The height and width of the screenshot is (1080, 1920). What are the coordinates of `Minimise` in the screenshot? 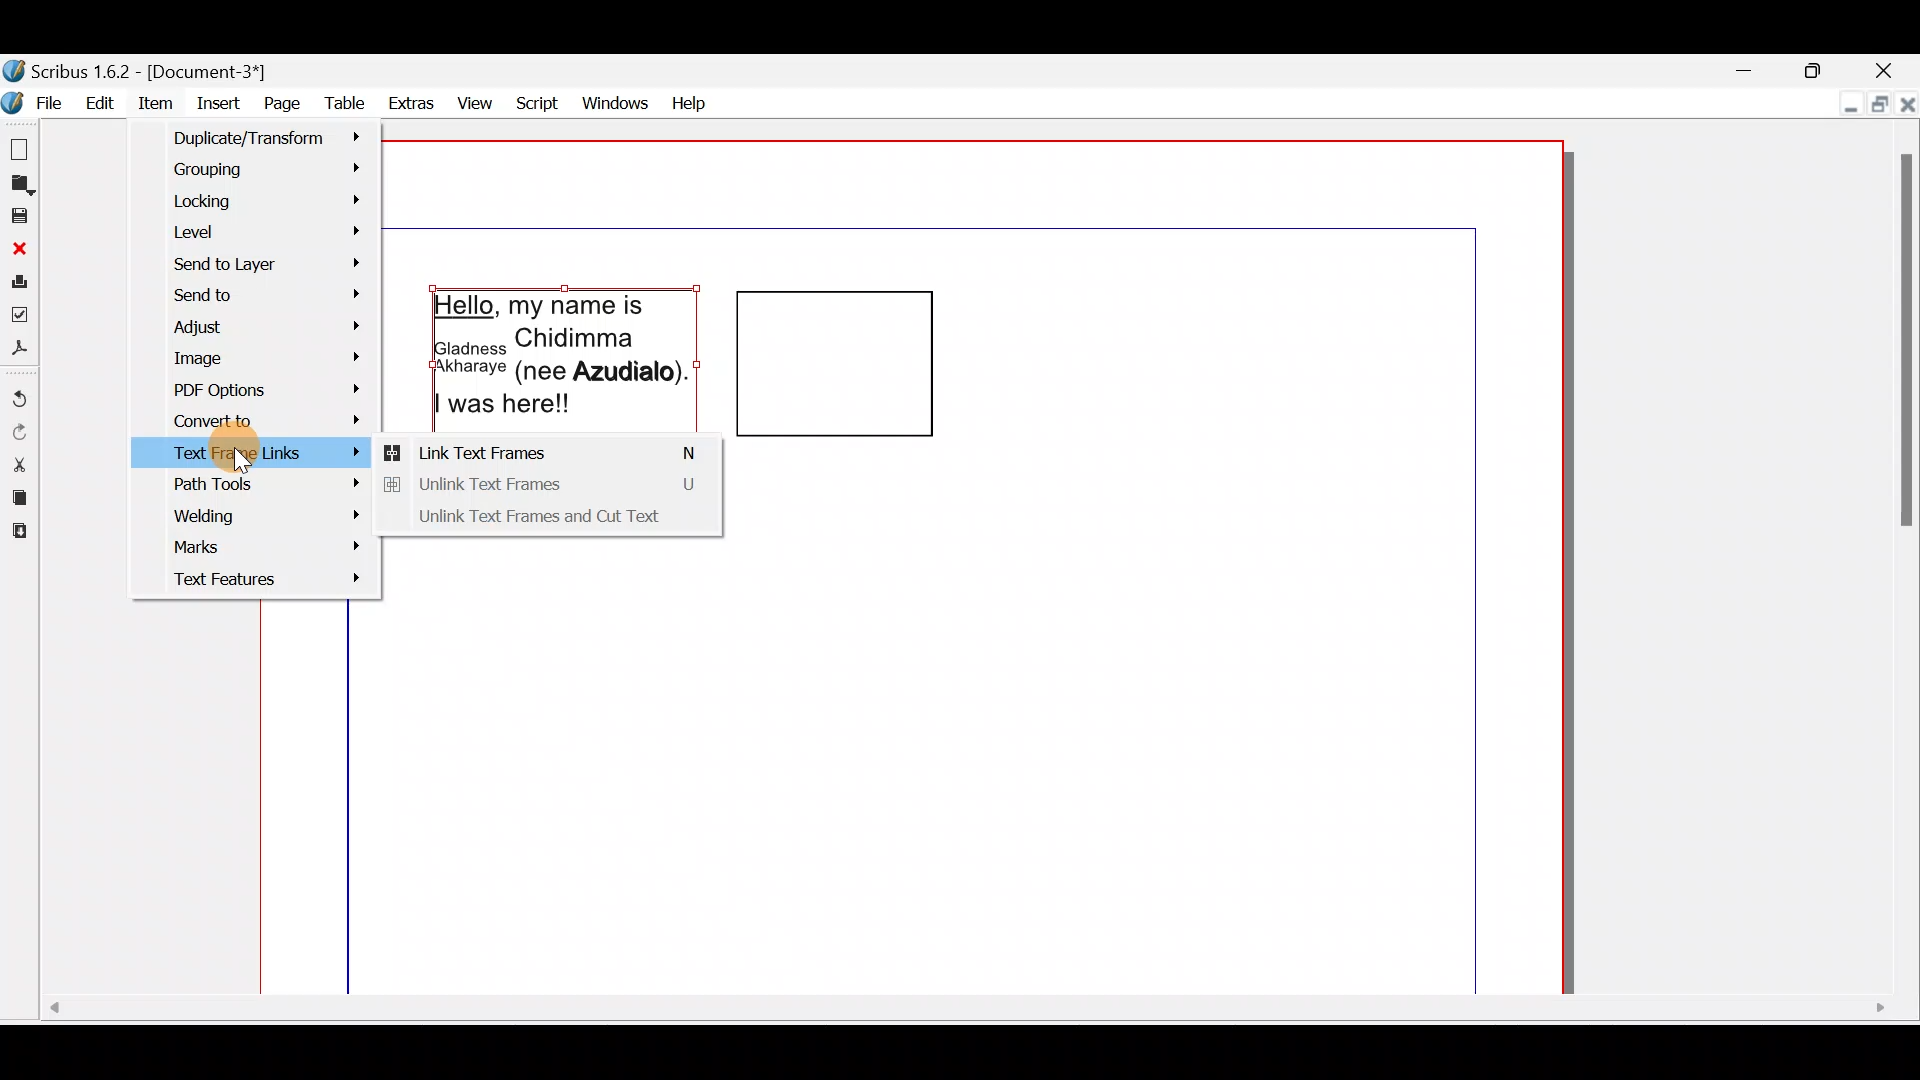 It's located at (1744, 69).